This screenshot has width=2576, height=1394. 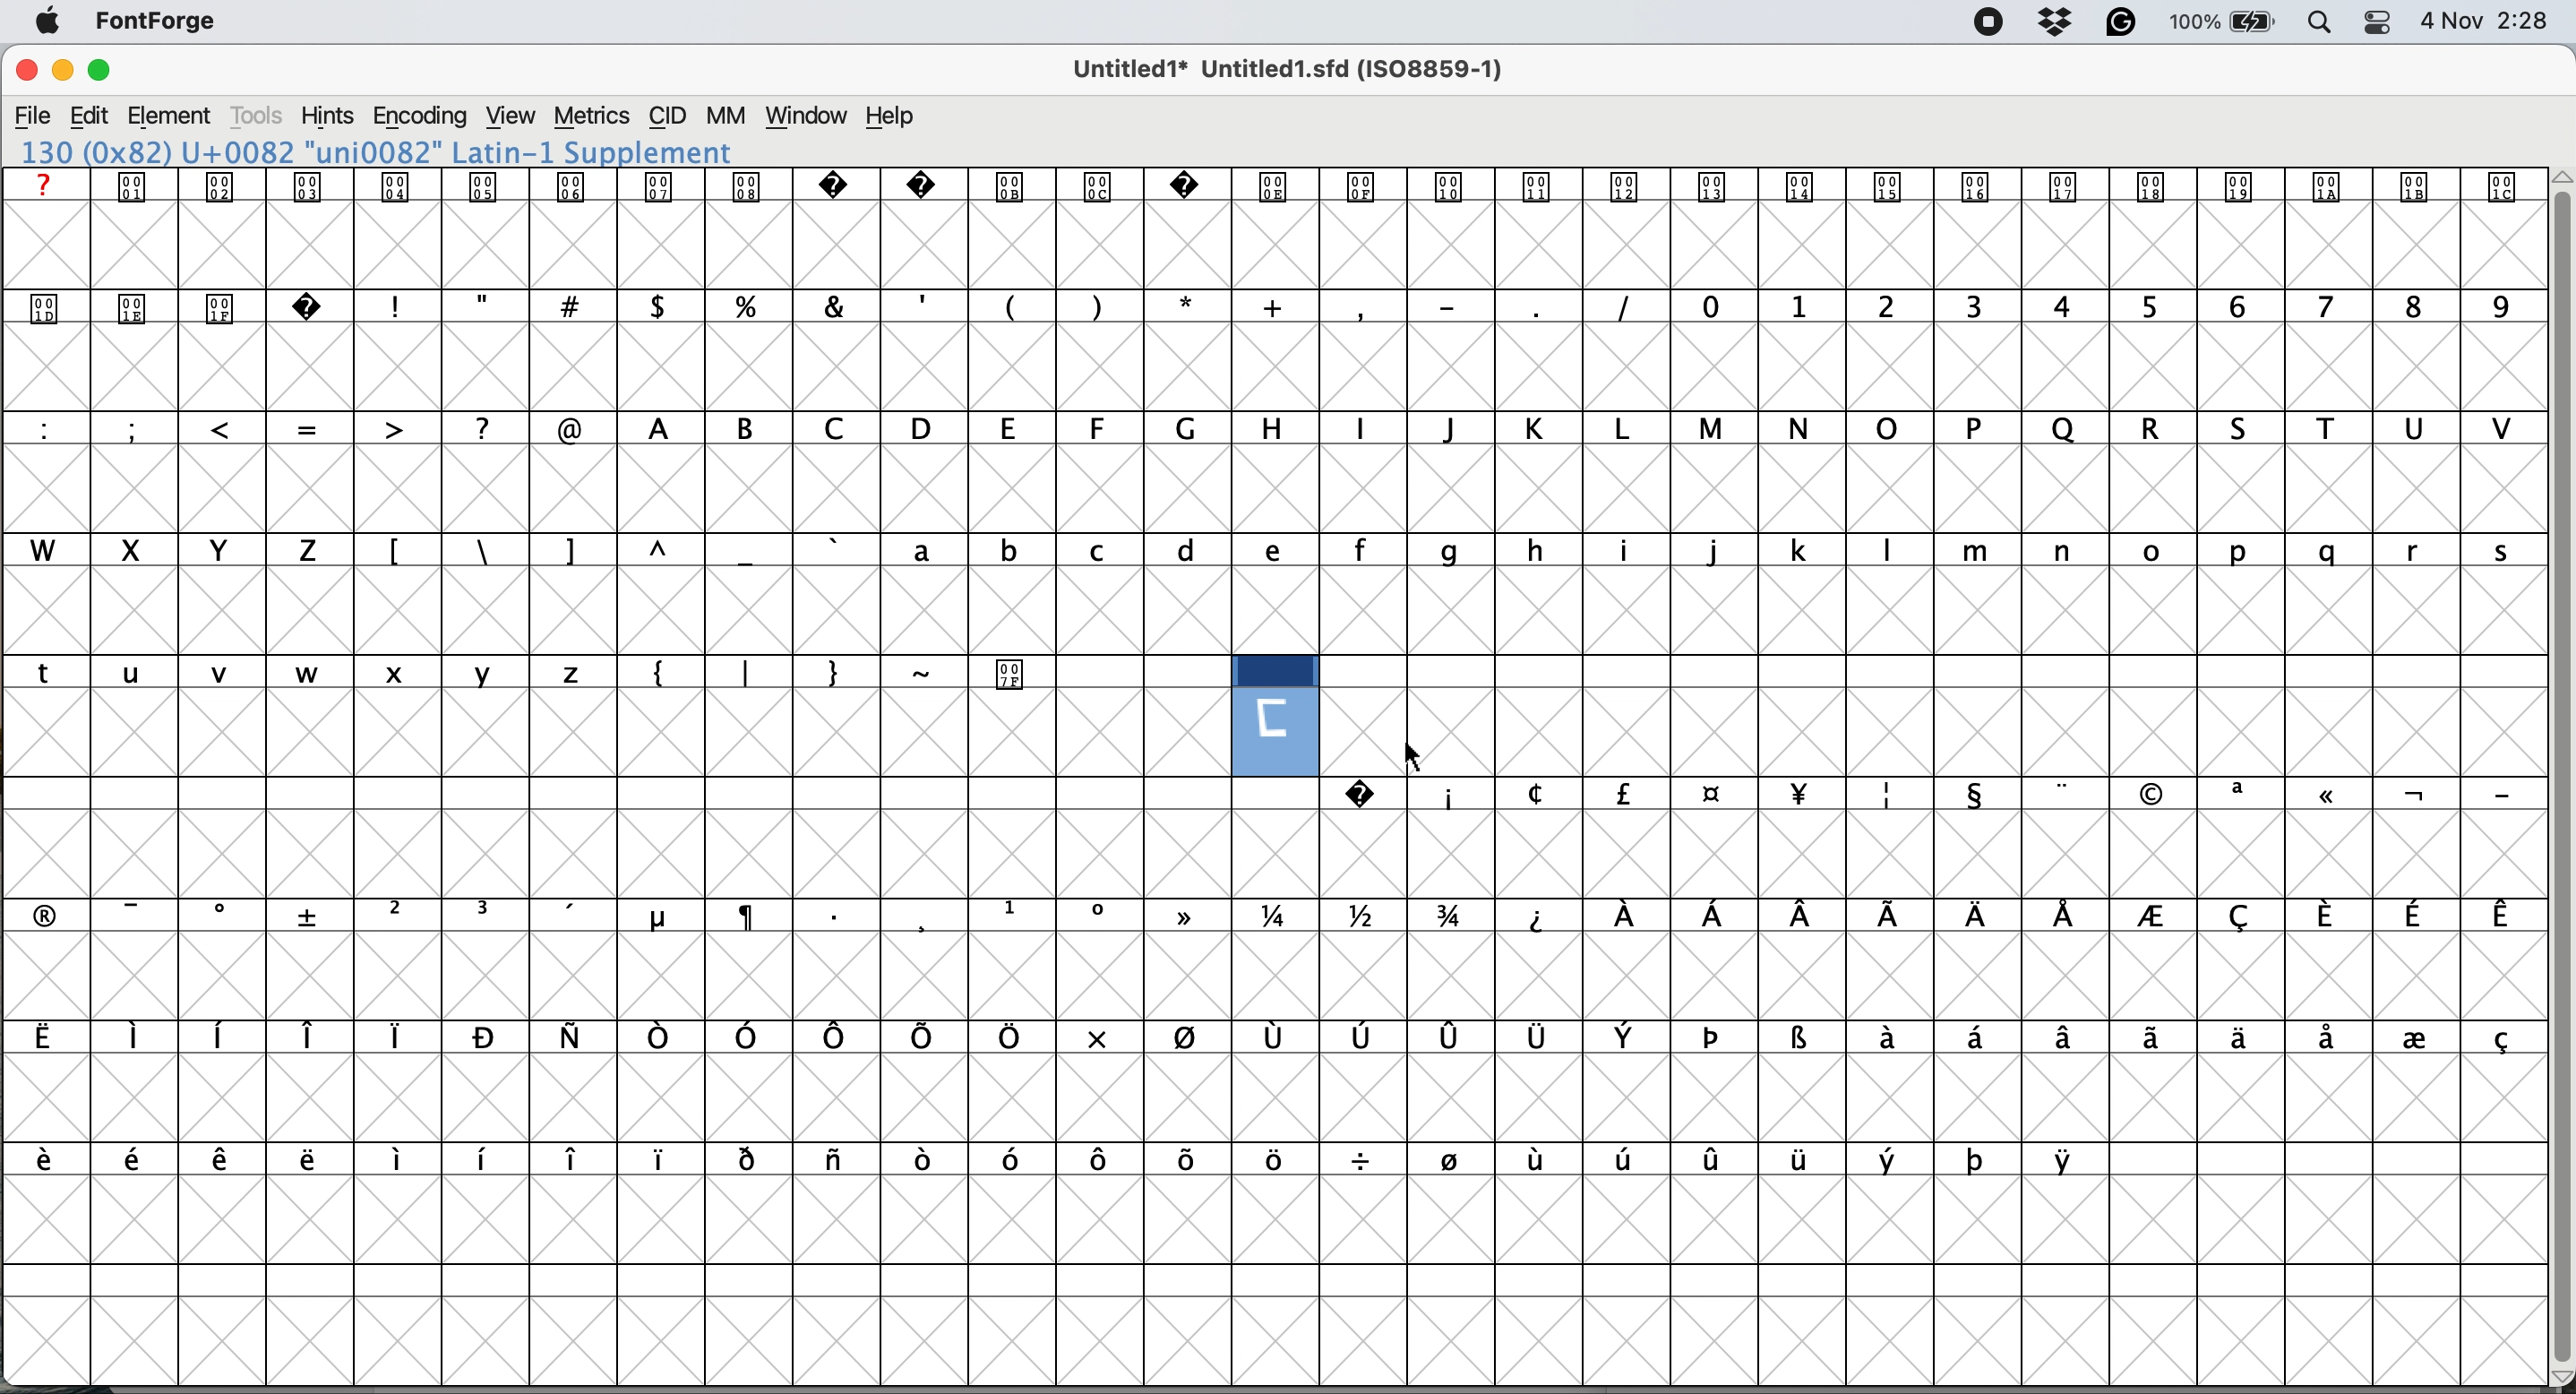 What do you see at coordinates (172, 115) in the screenshot?
I see `element` at bounding box center [172, 115].